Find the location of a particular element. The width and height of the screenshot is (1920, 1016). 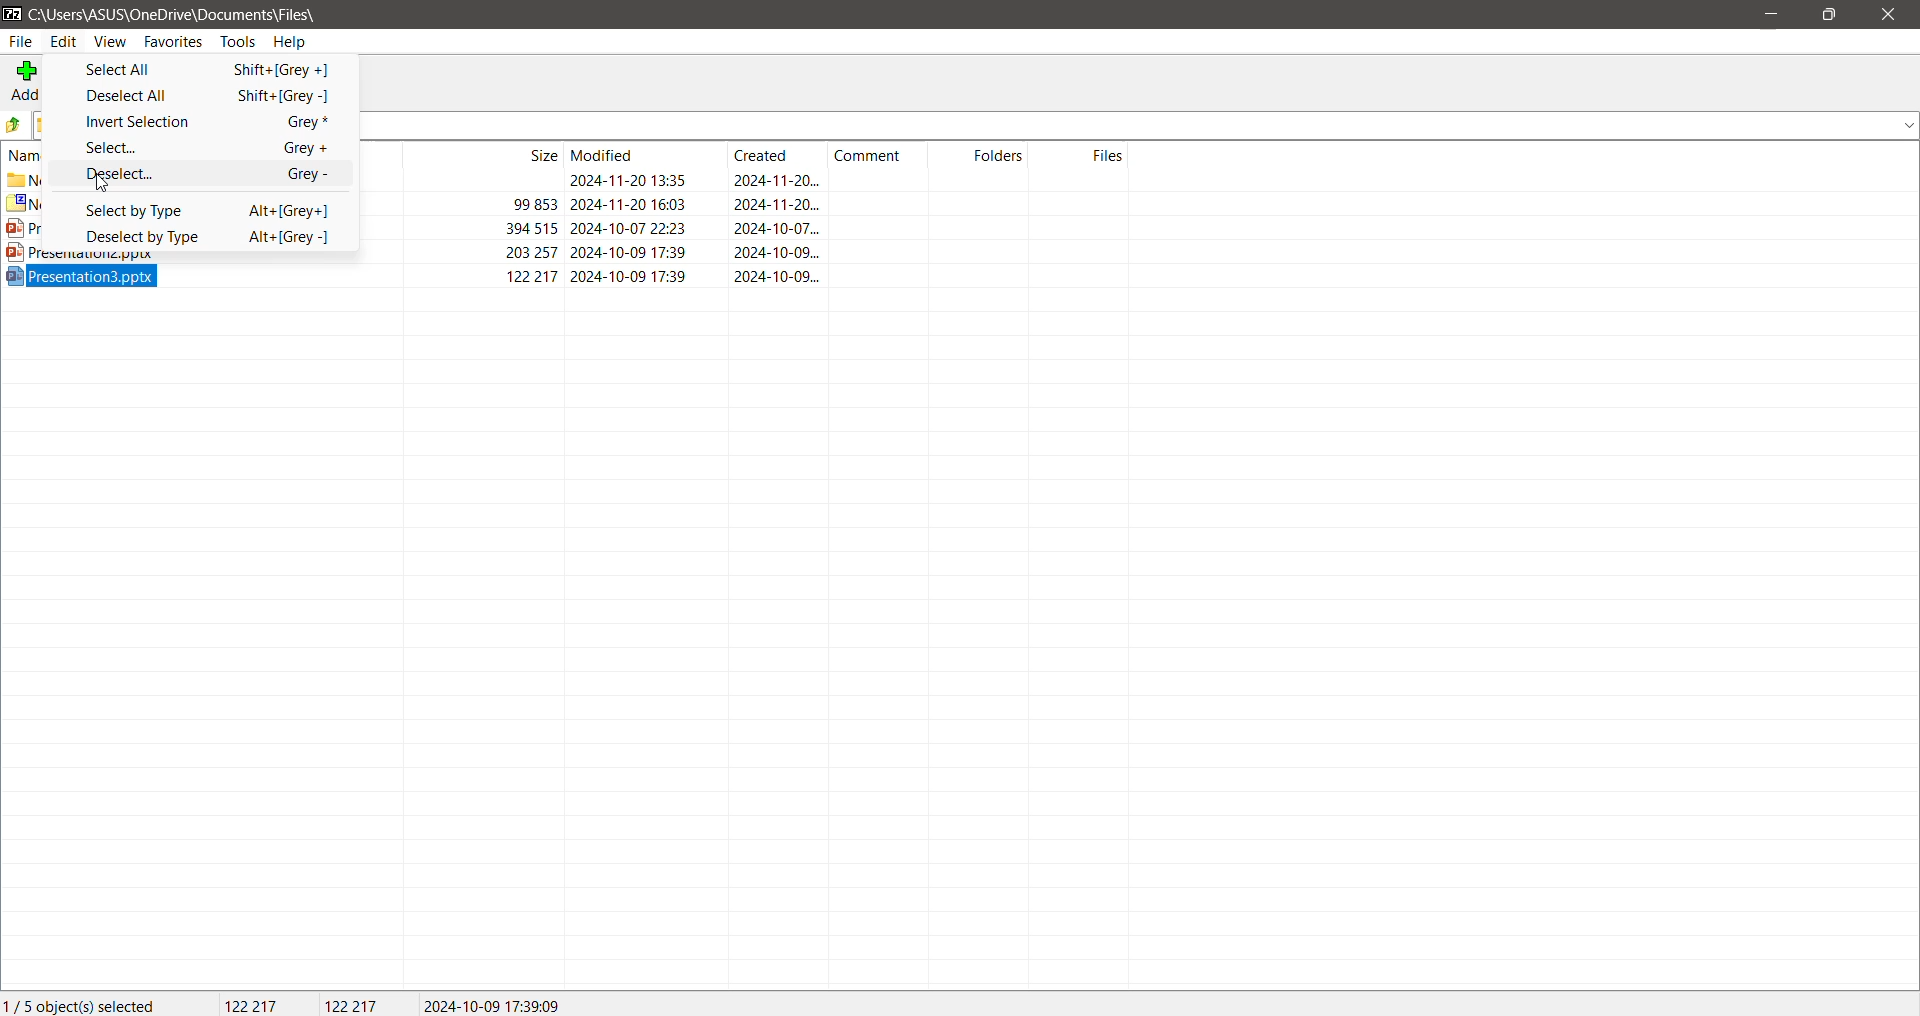

Restore Down is located at coordinates (1831, 17).